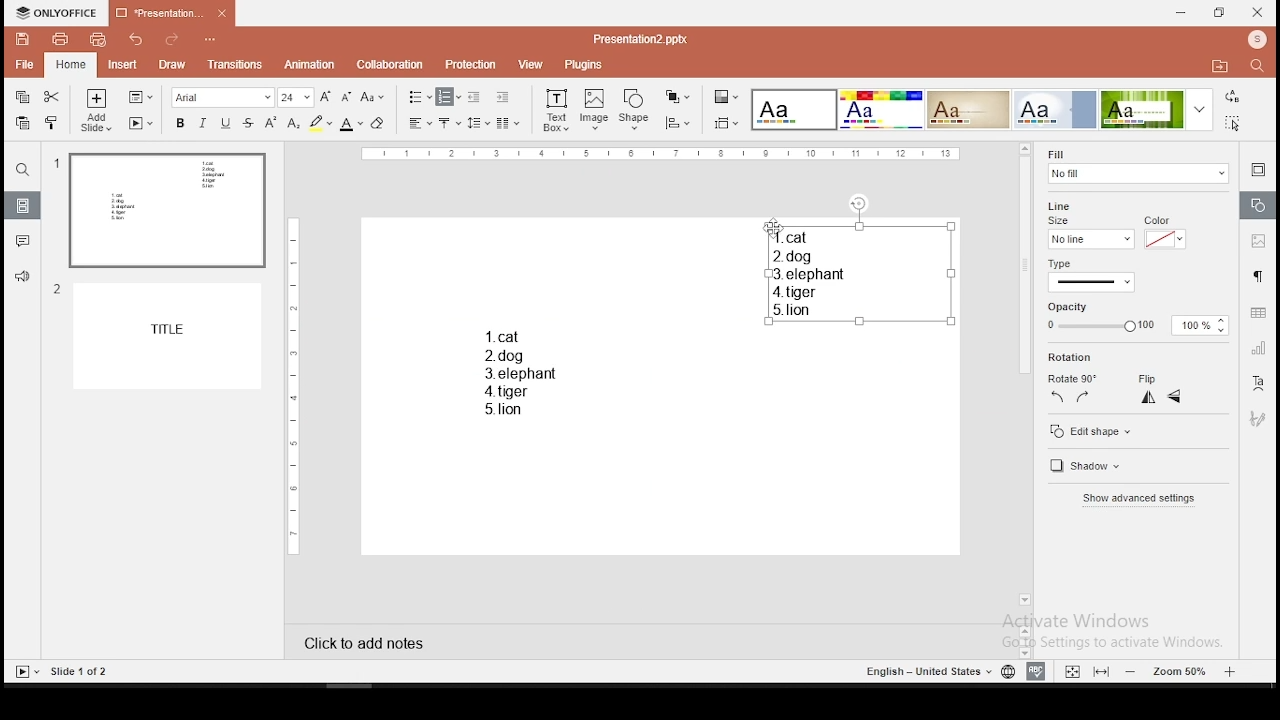 This screenshot has width=1280, height=720. Describe the element at coordinates (1024, 376) in the screenshot. I see `scroll bar` at that location.